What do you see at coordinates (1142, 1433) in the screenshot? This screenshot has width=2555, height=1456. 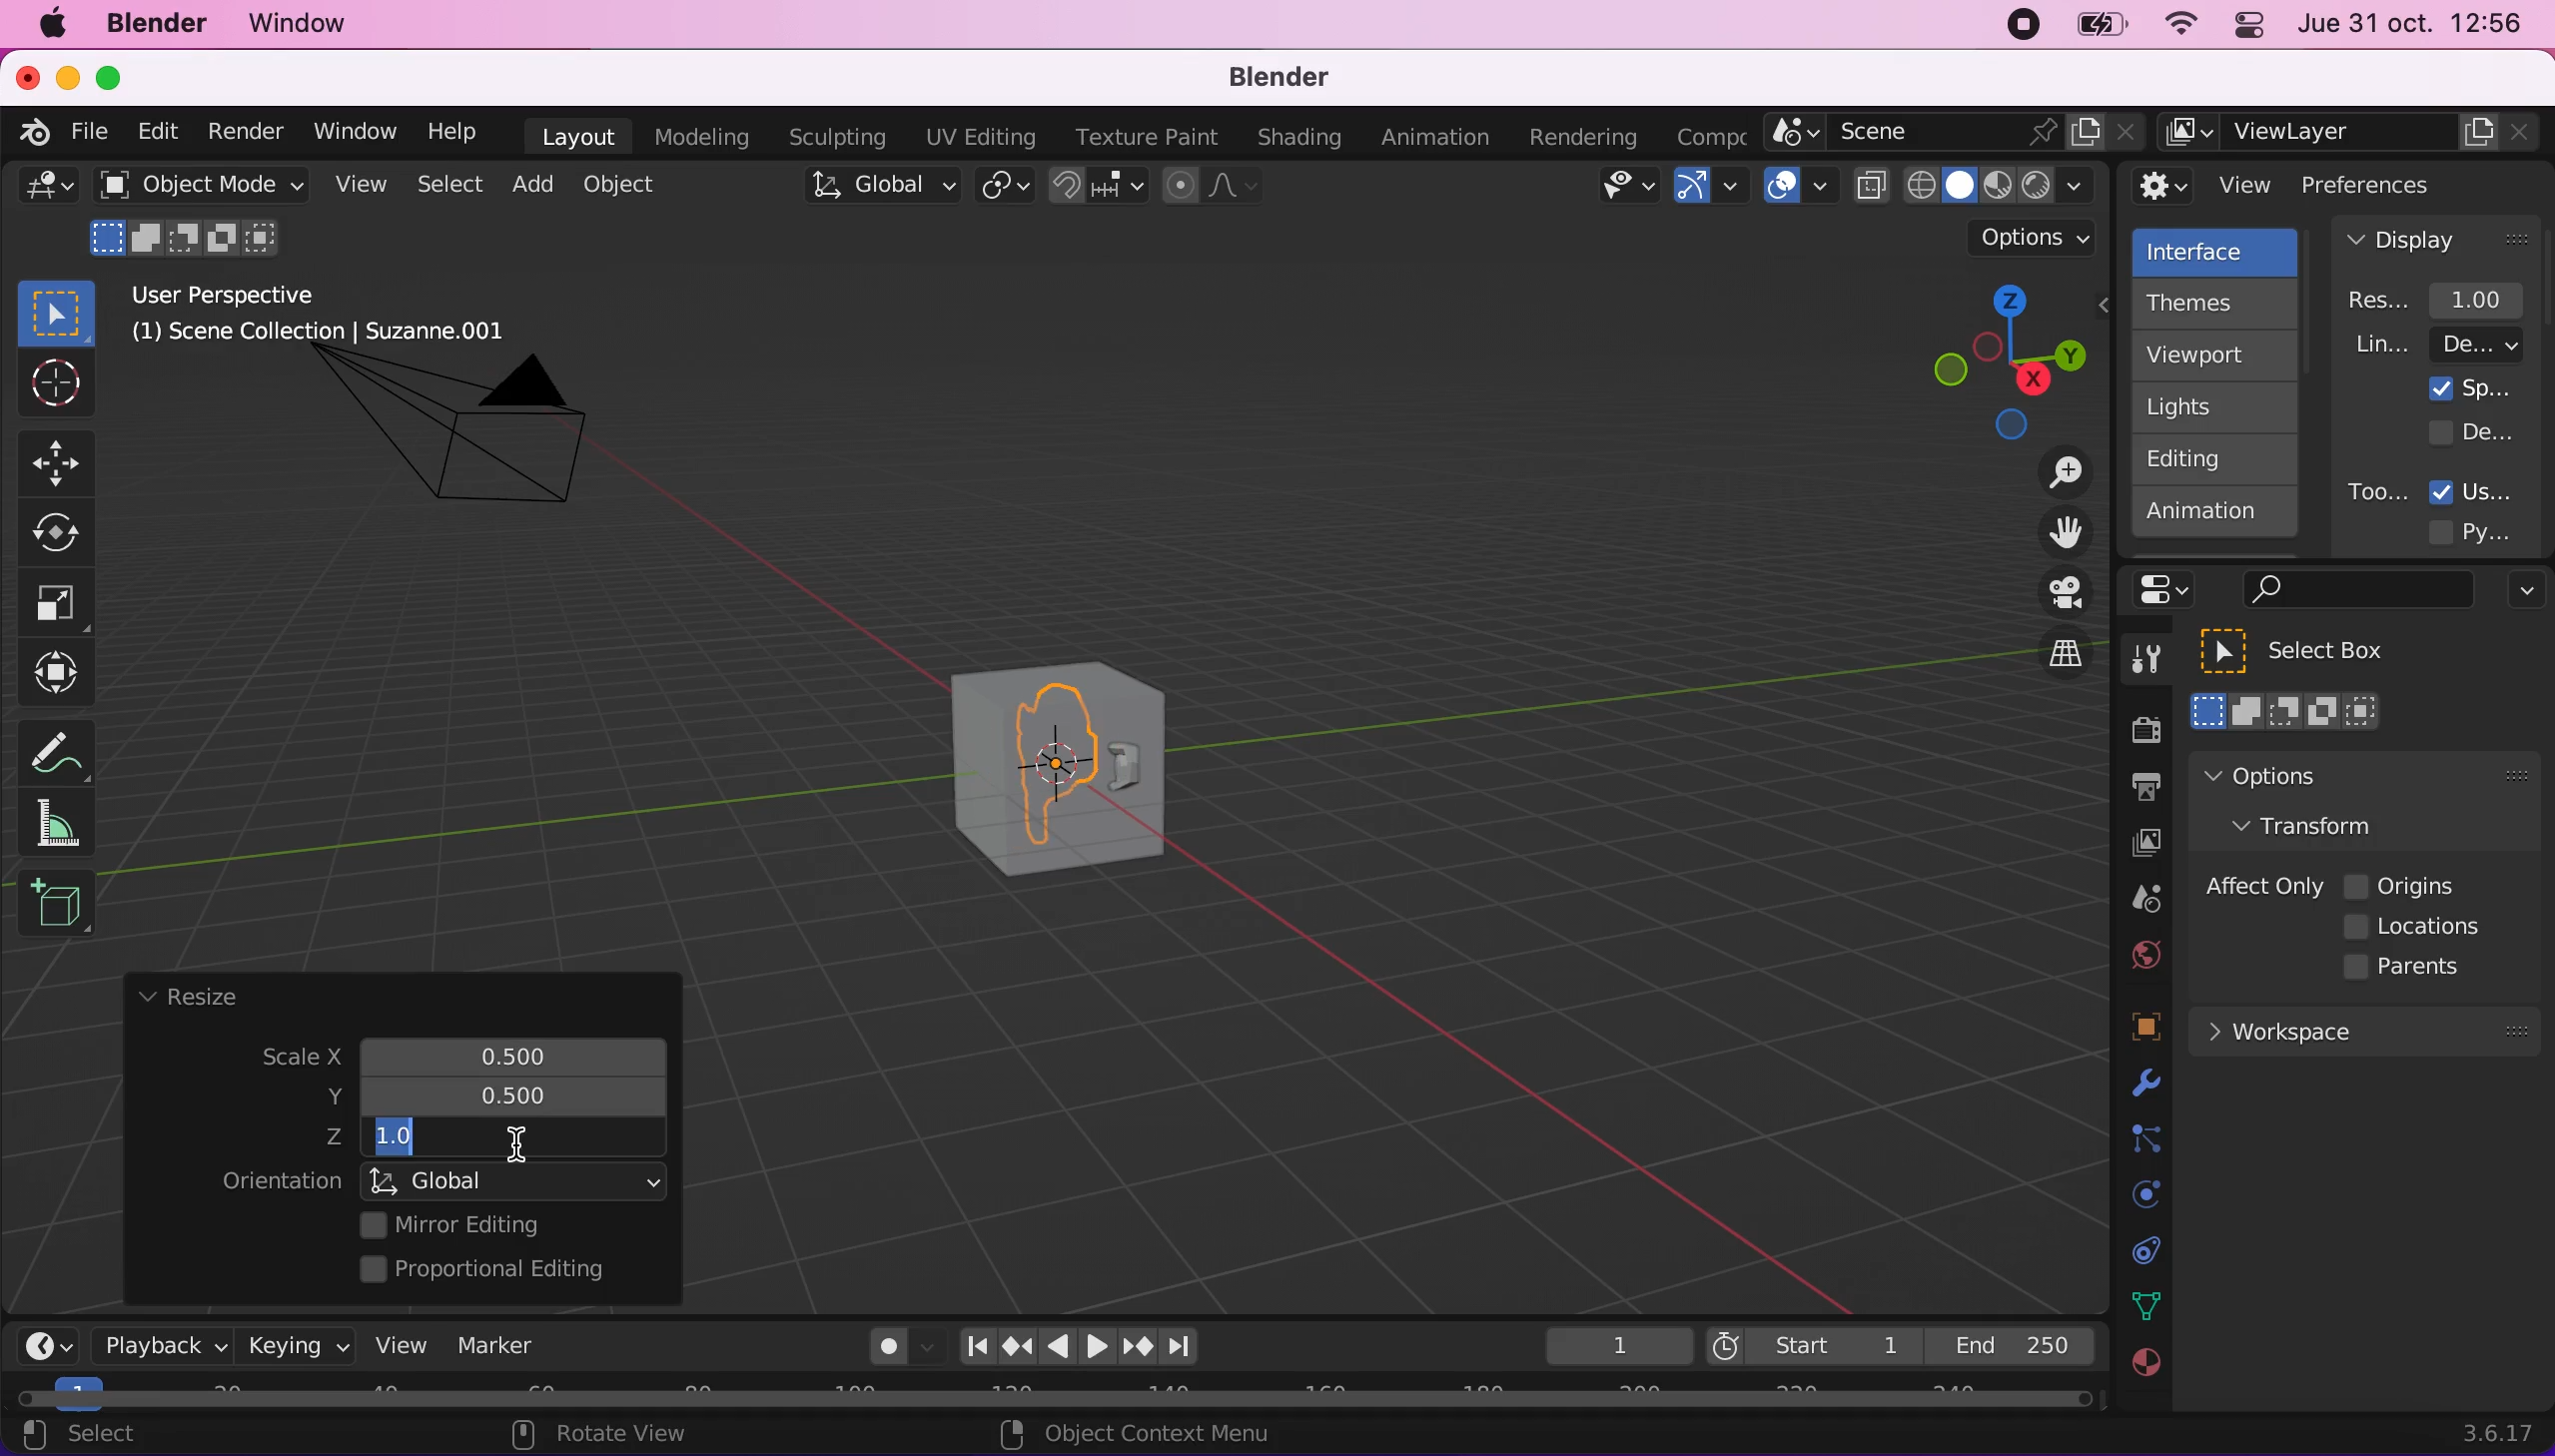 I see `object context menu` at bounding box center [1142, 1433].